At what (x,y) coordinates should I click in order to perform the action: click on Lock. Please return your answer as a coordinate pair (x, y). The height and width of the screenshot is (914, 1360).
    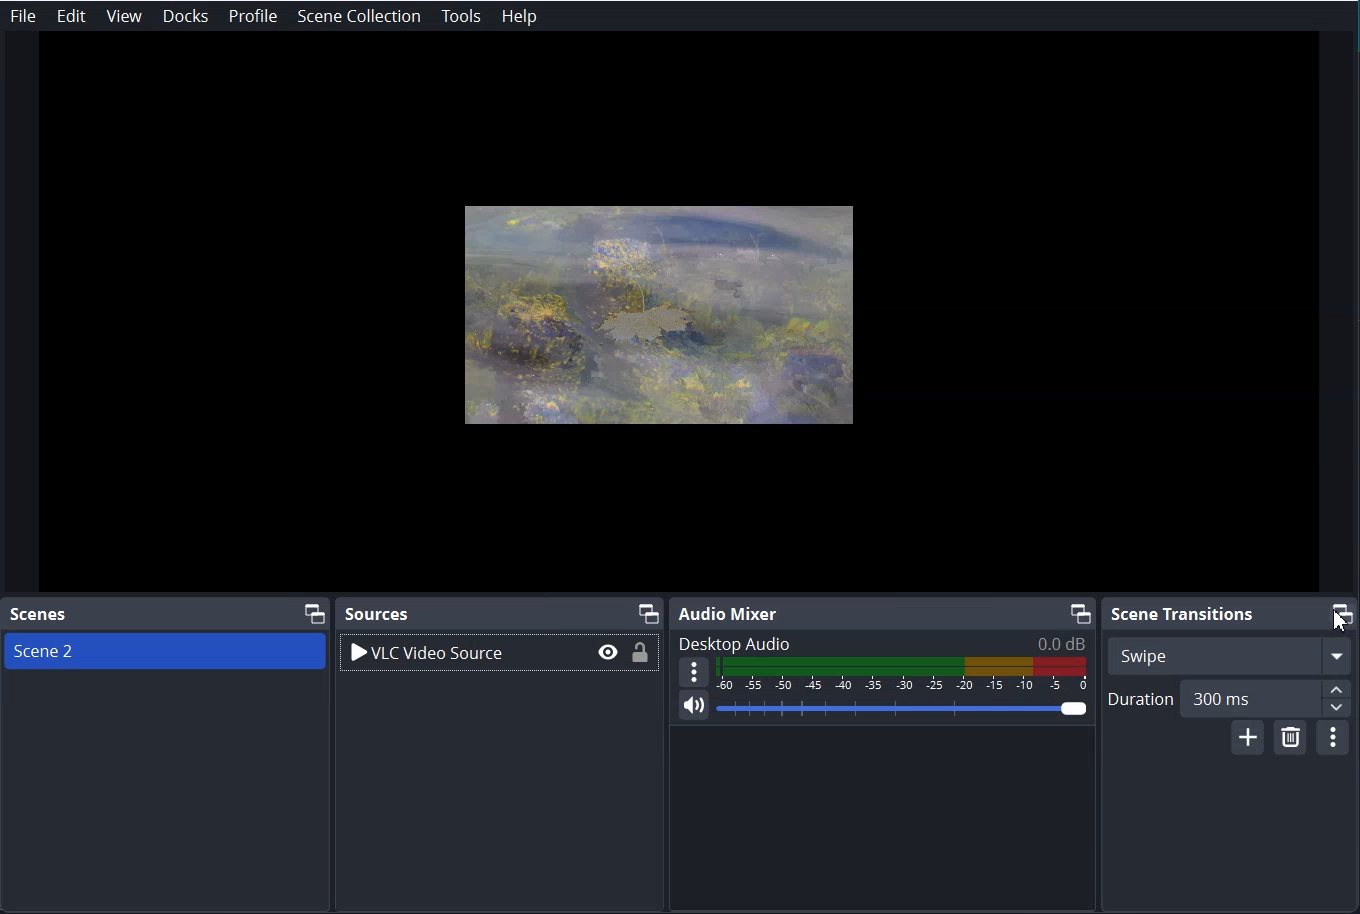
    Looking at the image, I should click on (637, 655).